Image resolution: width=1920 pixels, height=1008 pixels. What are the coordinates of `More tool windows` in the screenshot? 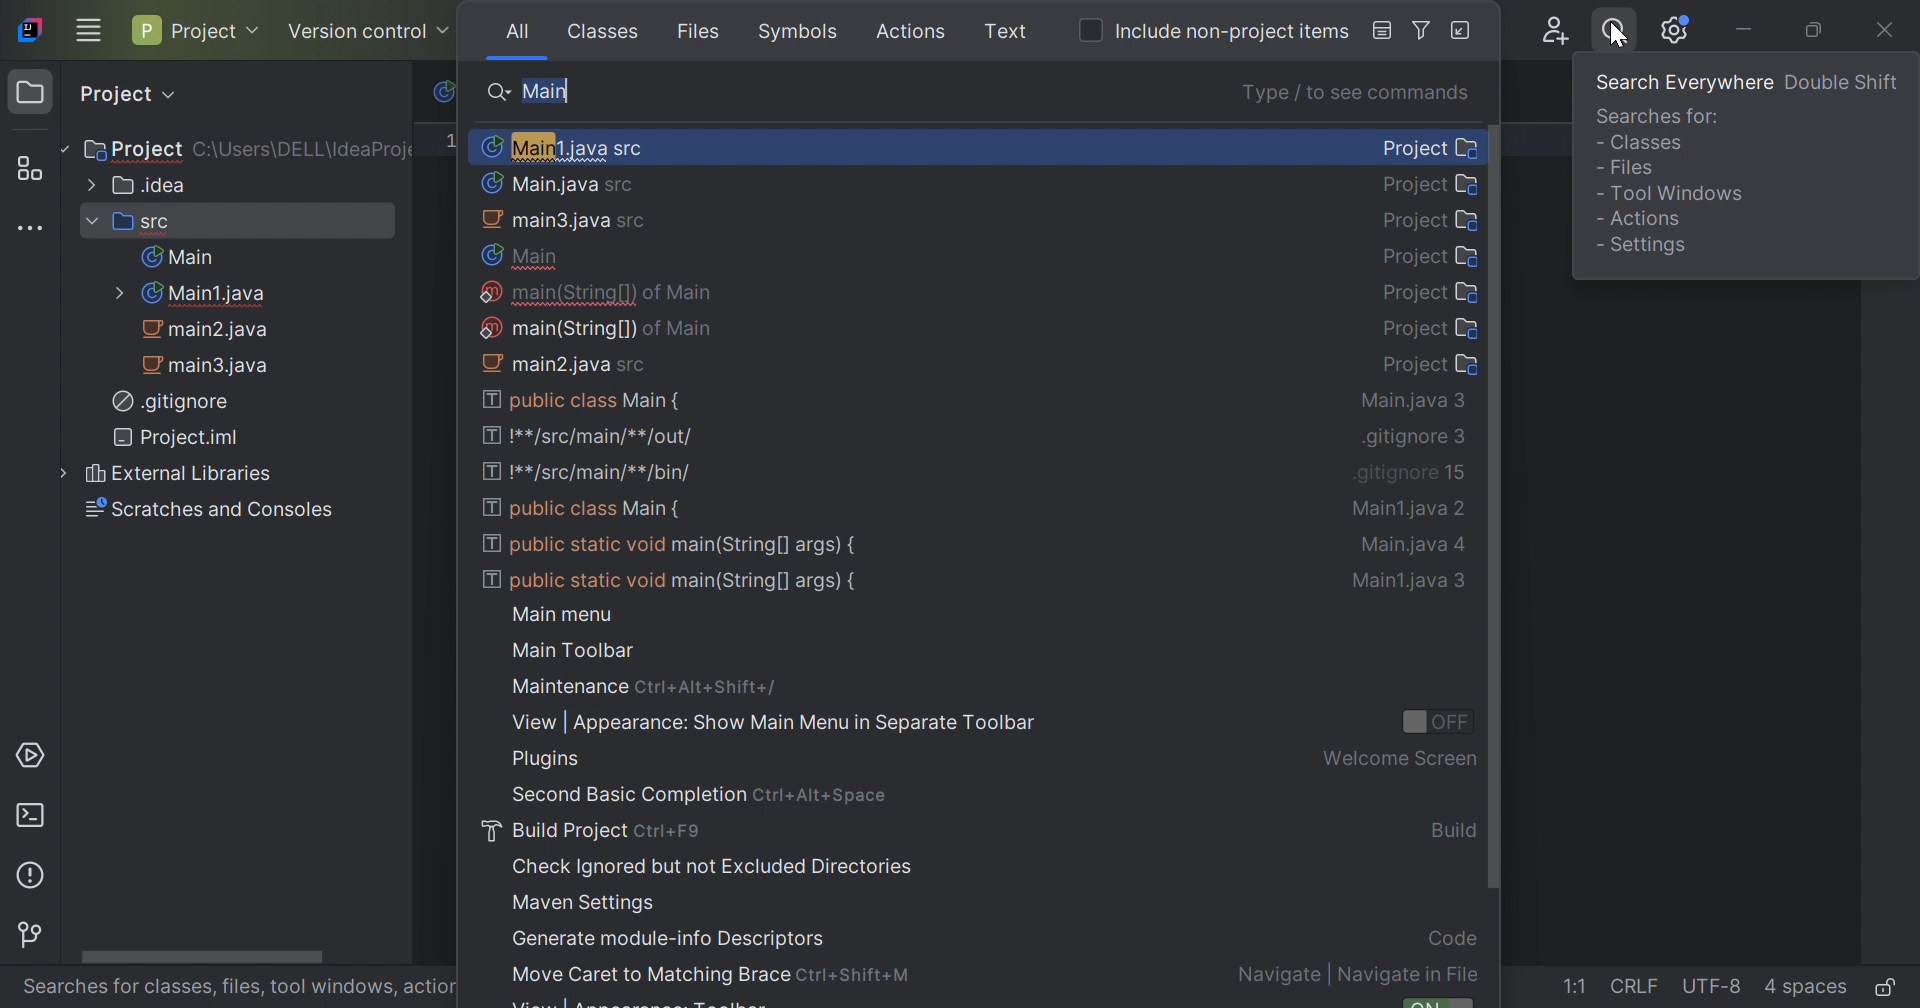 It's located at (31, 226).